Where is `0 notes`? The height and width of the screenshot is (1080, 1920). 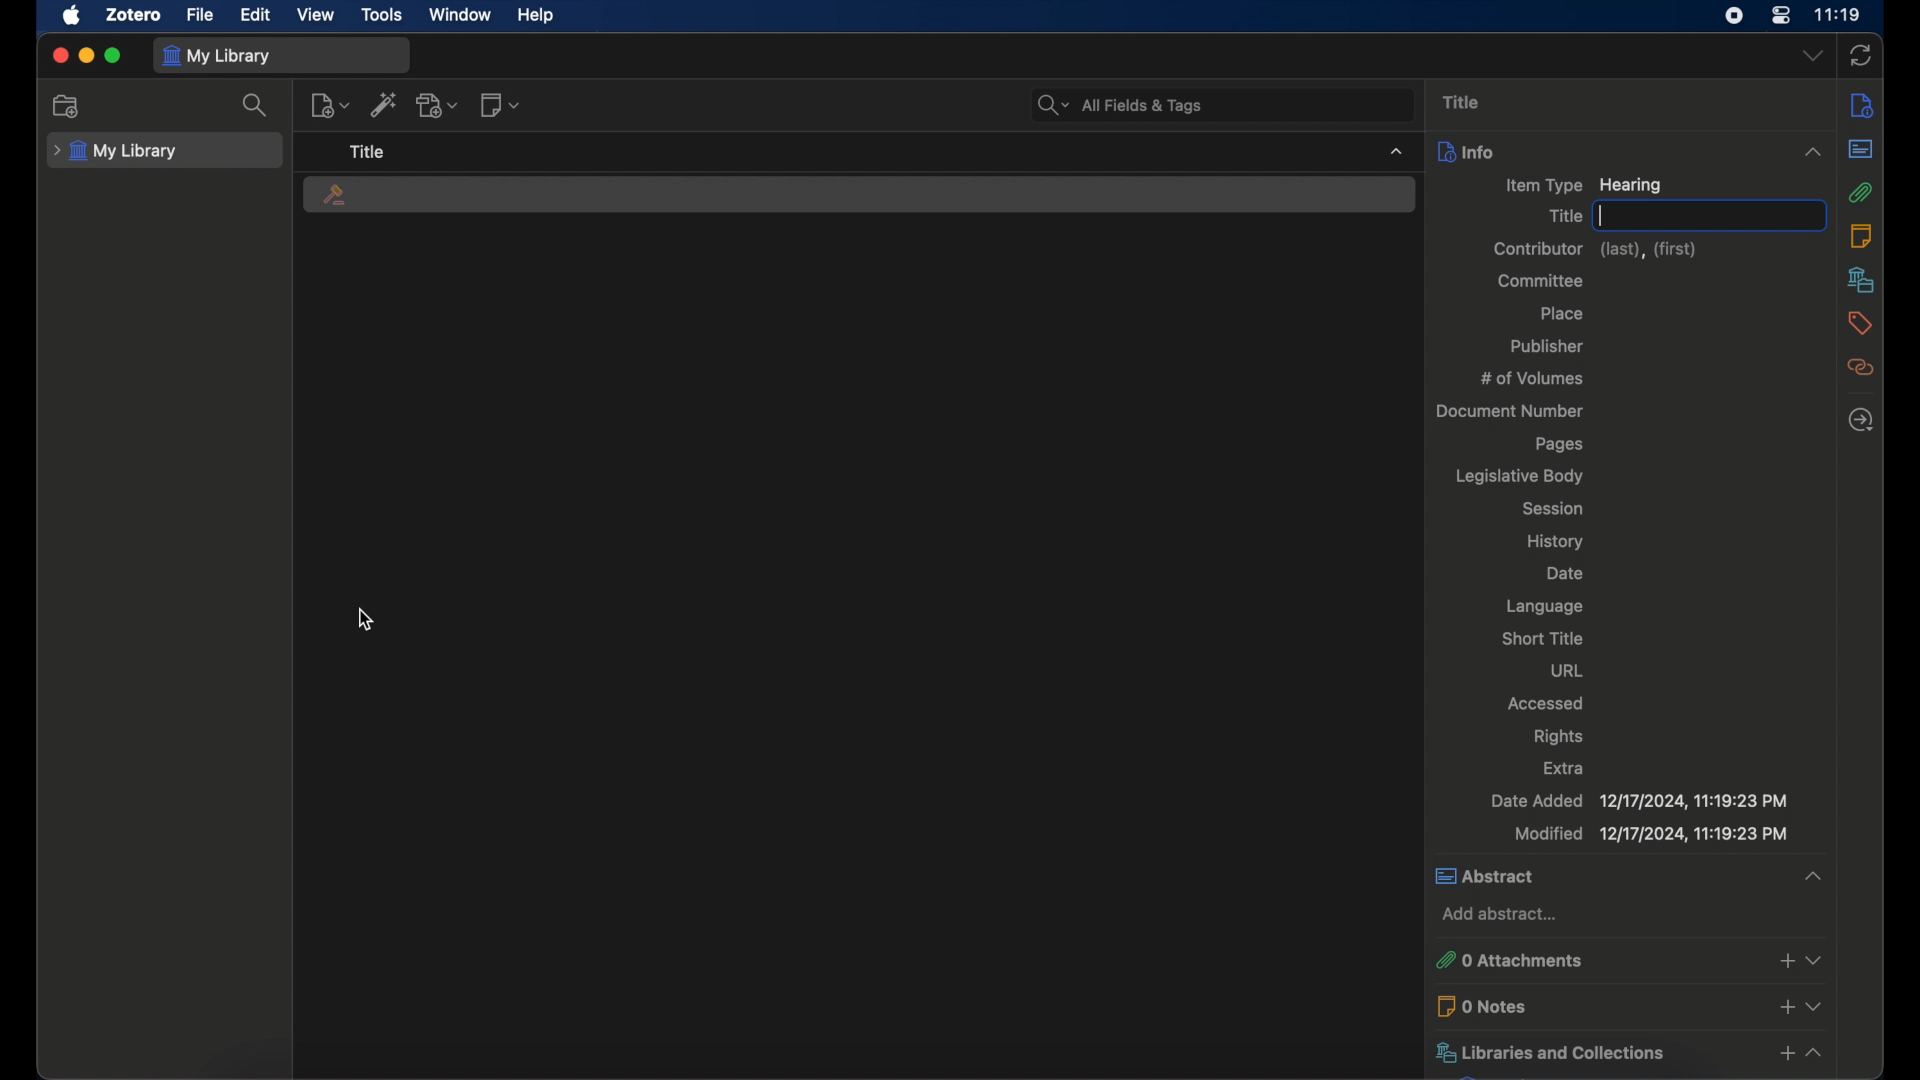
0 notes is located at coordinates (1631, 1005).